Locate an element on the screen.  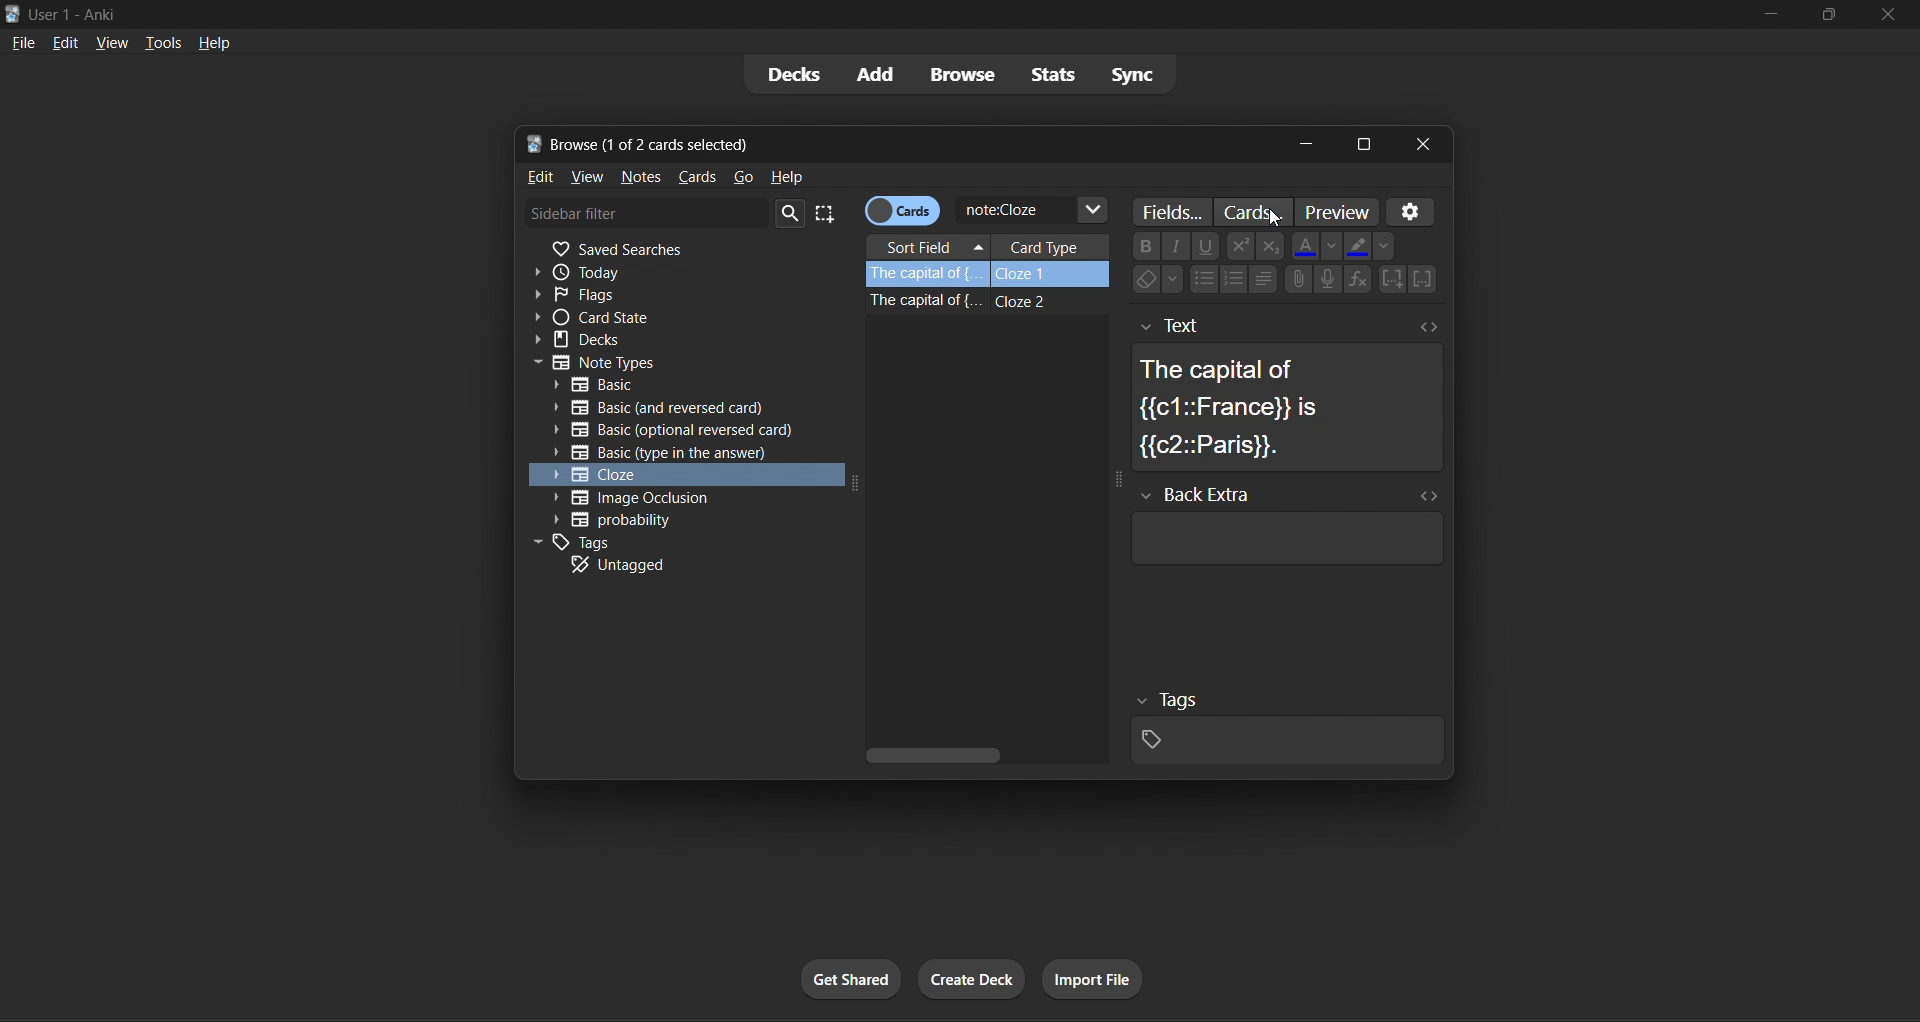
cards is located at coordinates (695, 174).